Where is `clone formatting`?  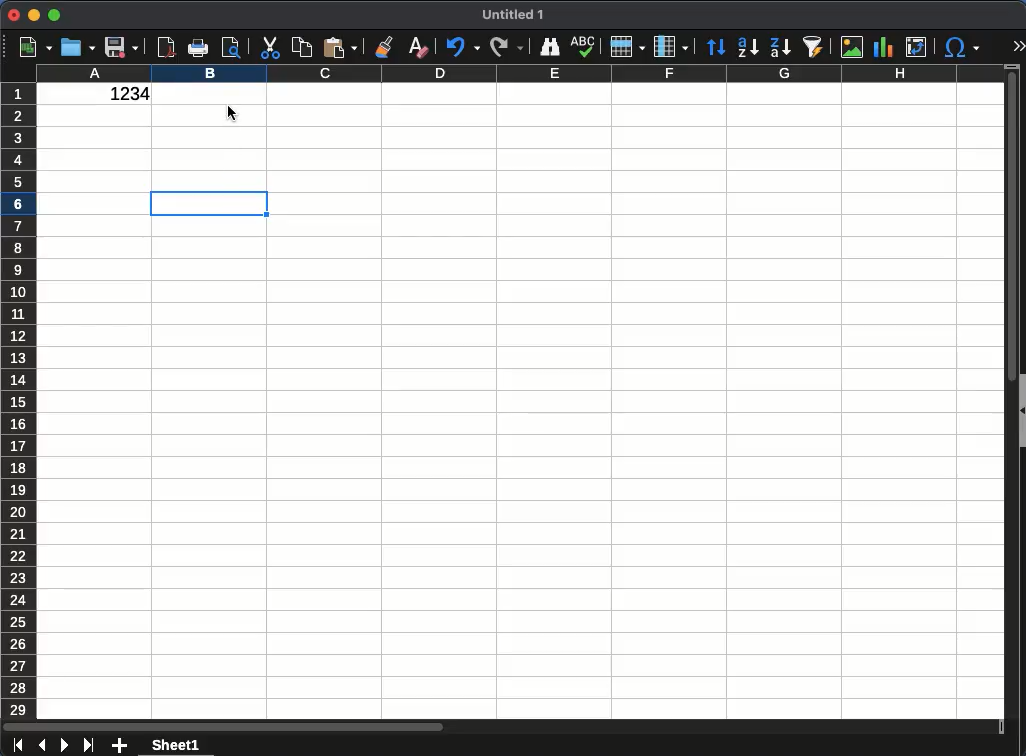
clone formatting is located at coordinates (386, 49).